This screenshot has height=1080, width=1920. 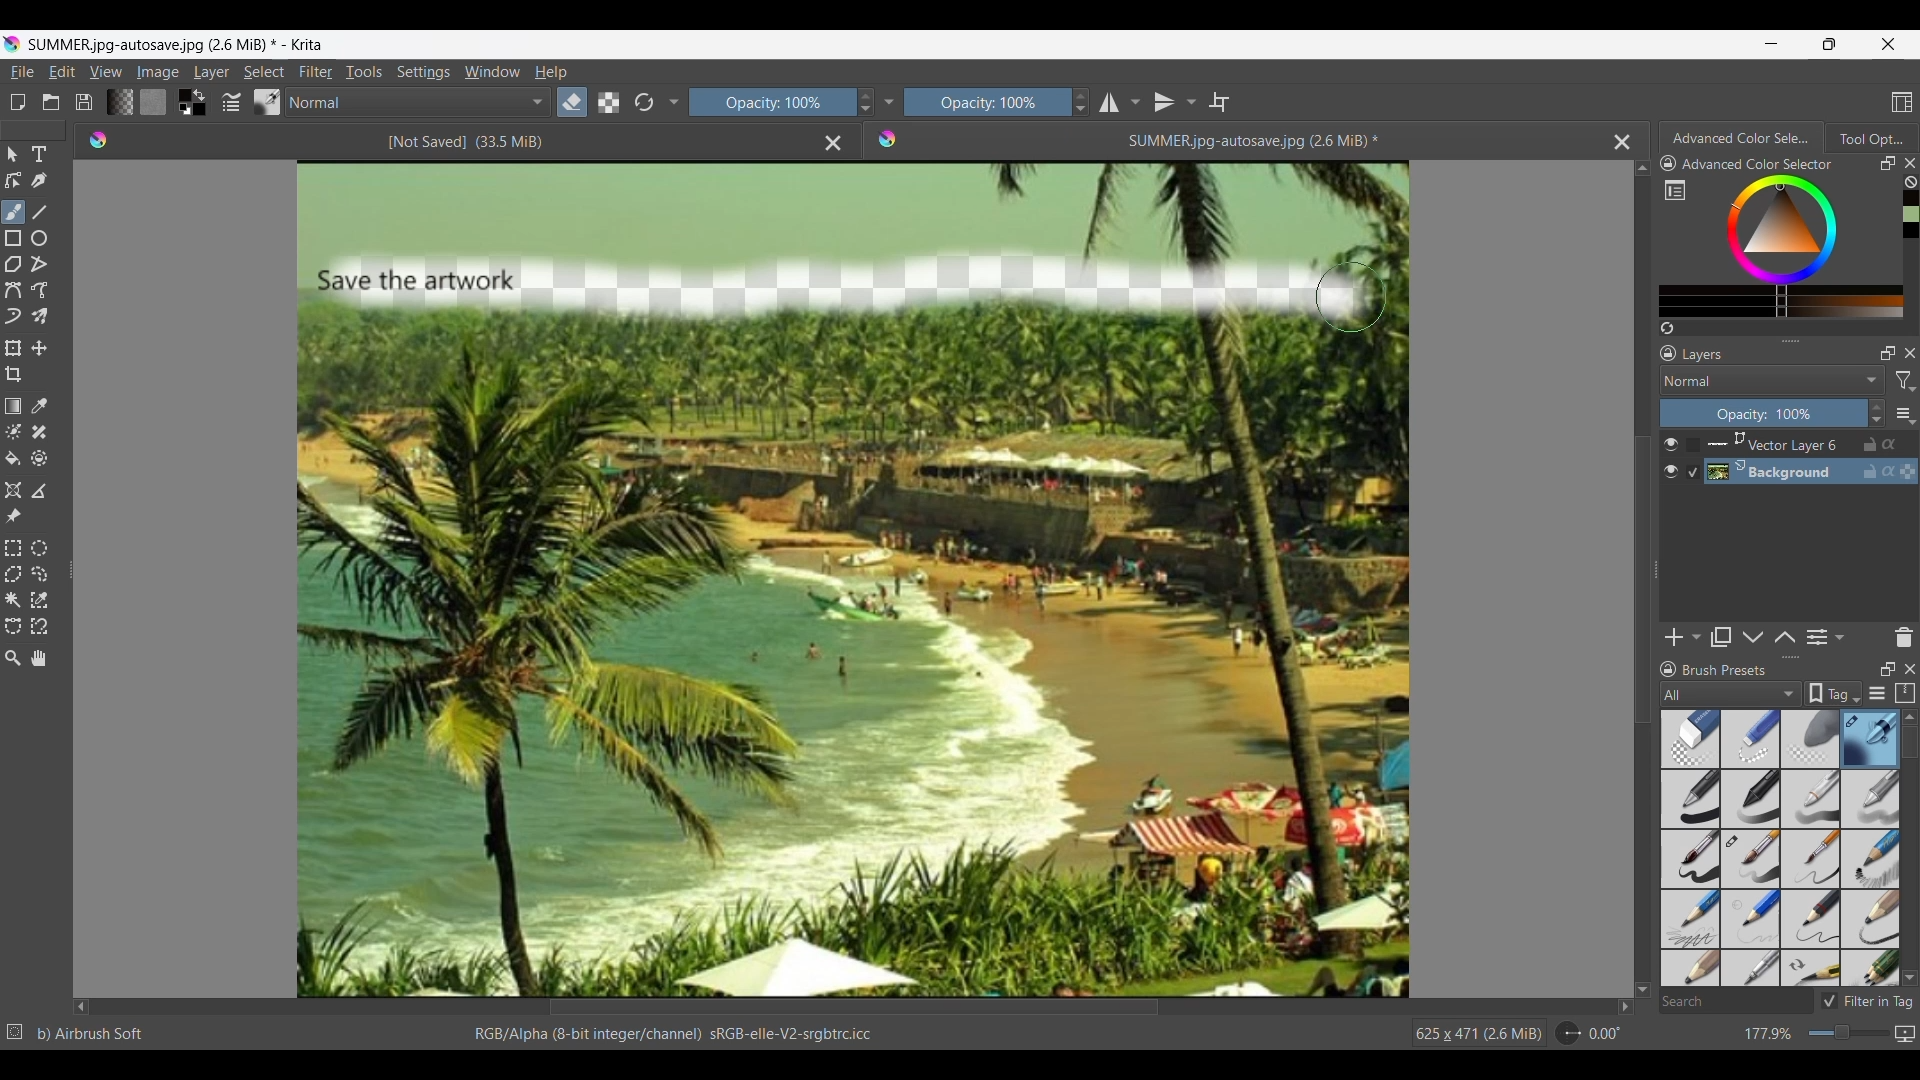 What do you see at coordinates (39, 548) in the screenshot?
I see `Elliptical selection tool` at bounding box center [39, 548].